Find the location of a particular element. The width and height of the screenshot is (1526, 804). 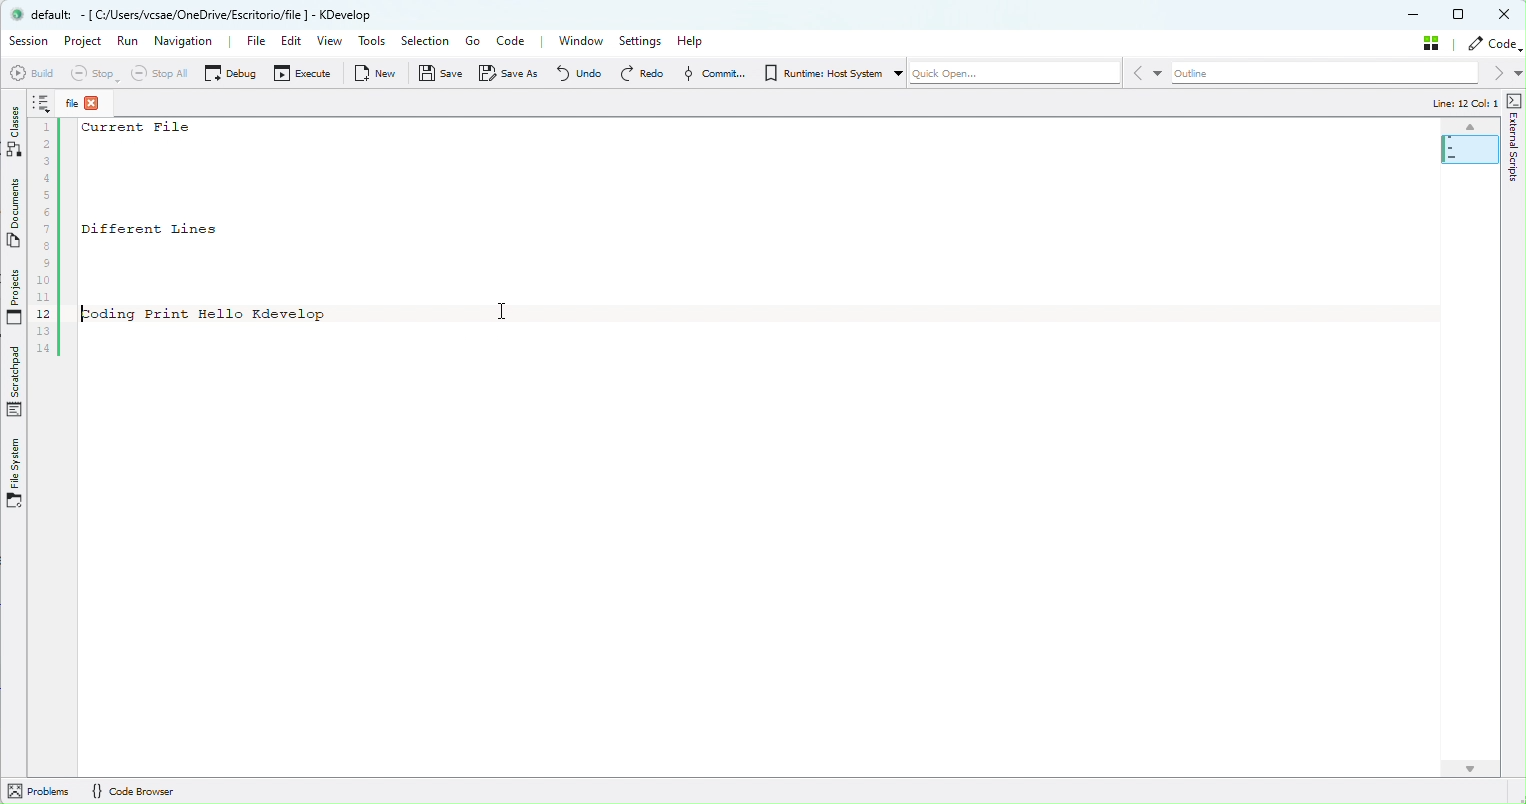

Scratchpad is located at coordinates (13, 386).